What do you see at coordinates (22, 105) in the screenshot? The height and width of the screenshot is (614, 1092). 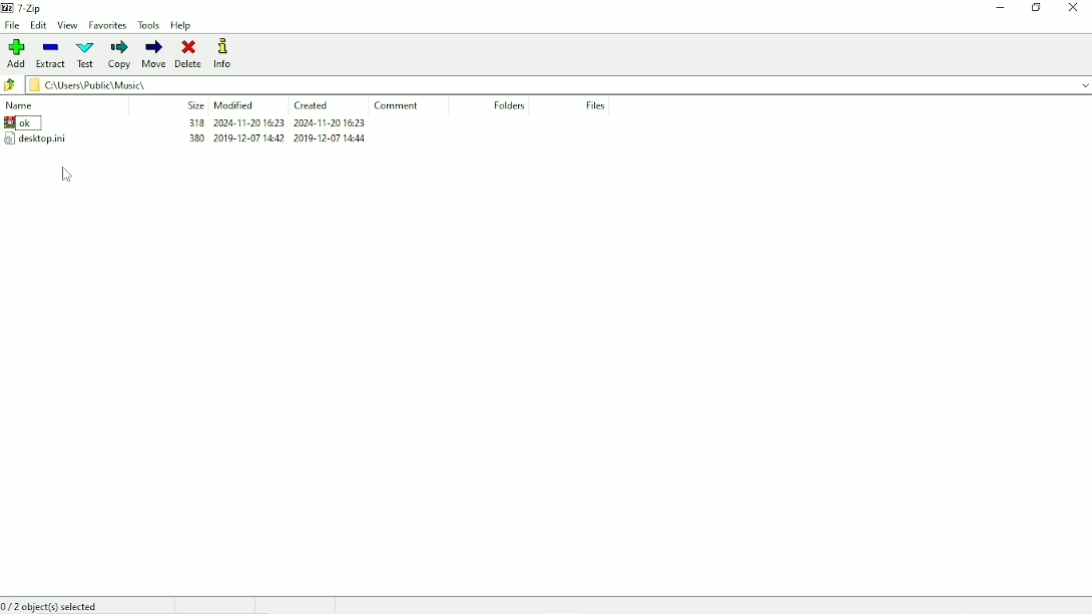 I see `Name` at bounding box center [22, 105].